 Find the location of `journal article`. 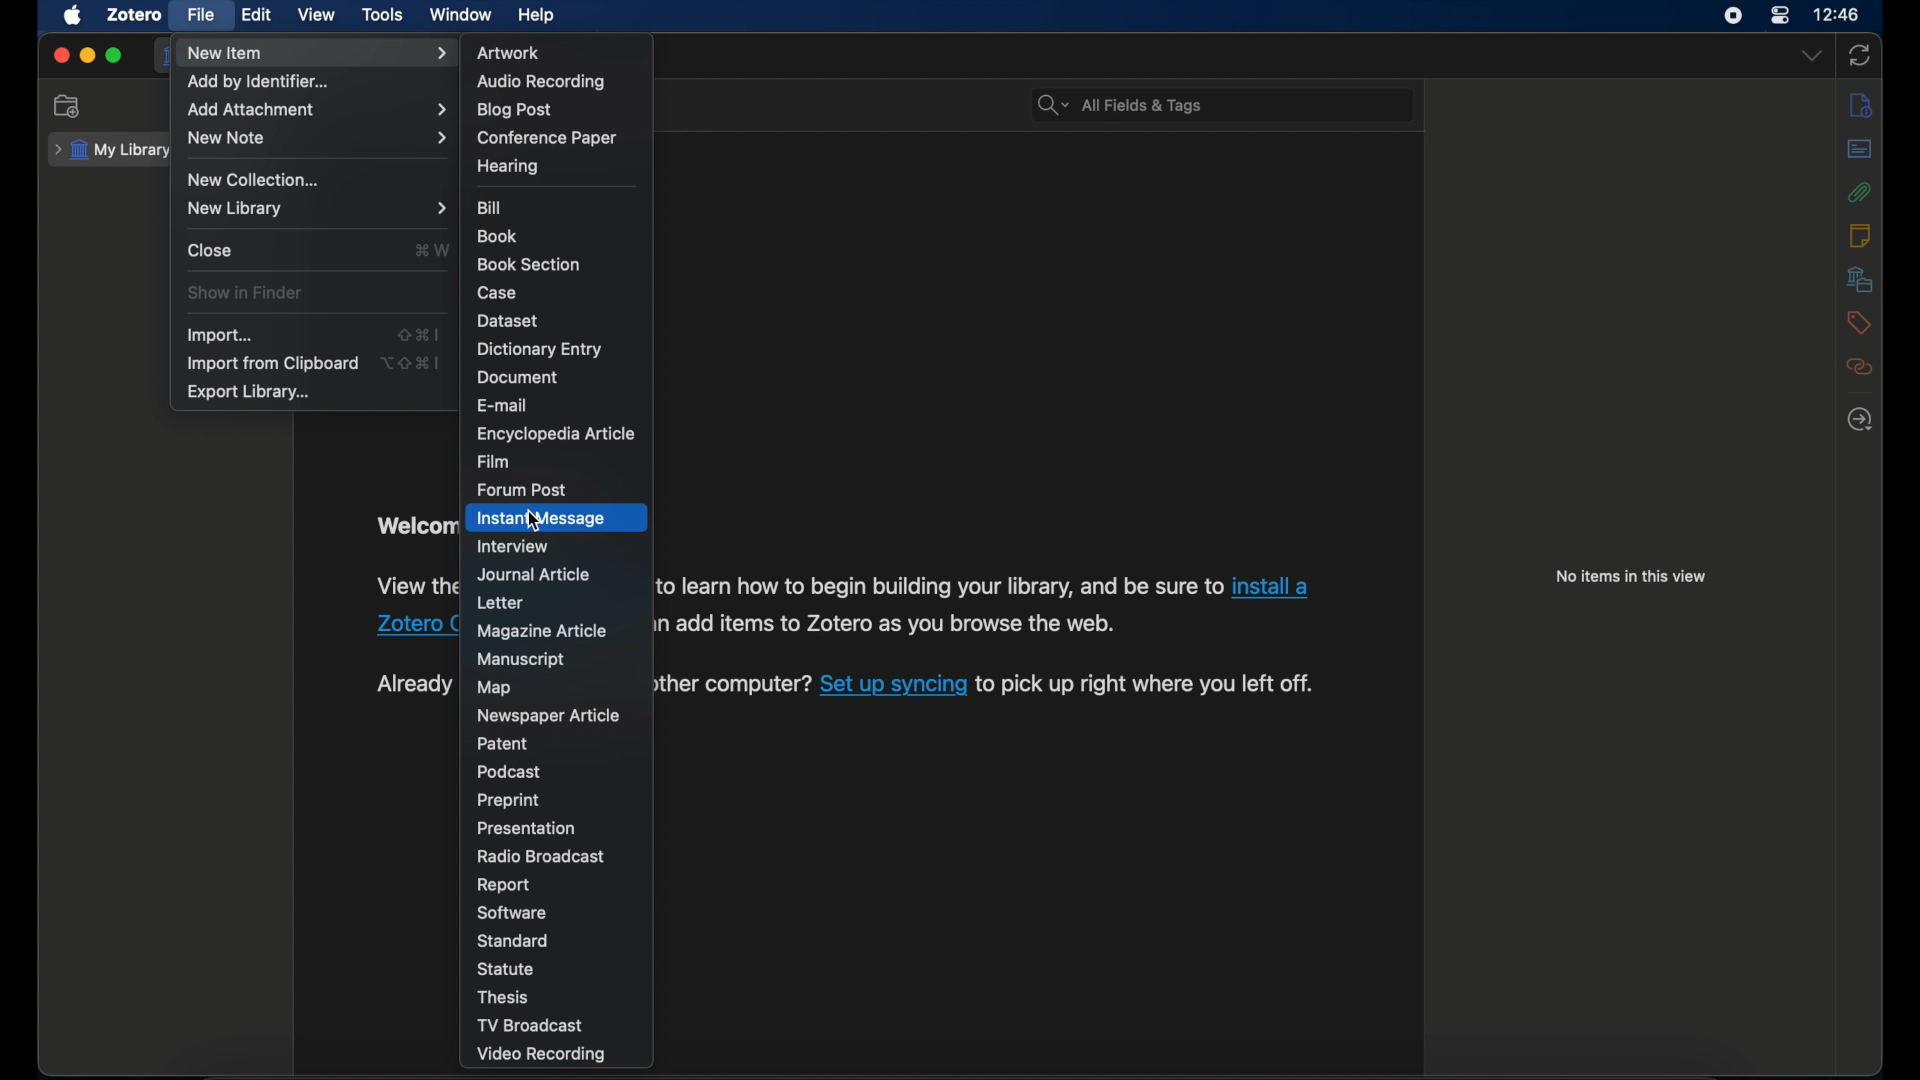

journal article is located at coordinates (532, 576).